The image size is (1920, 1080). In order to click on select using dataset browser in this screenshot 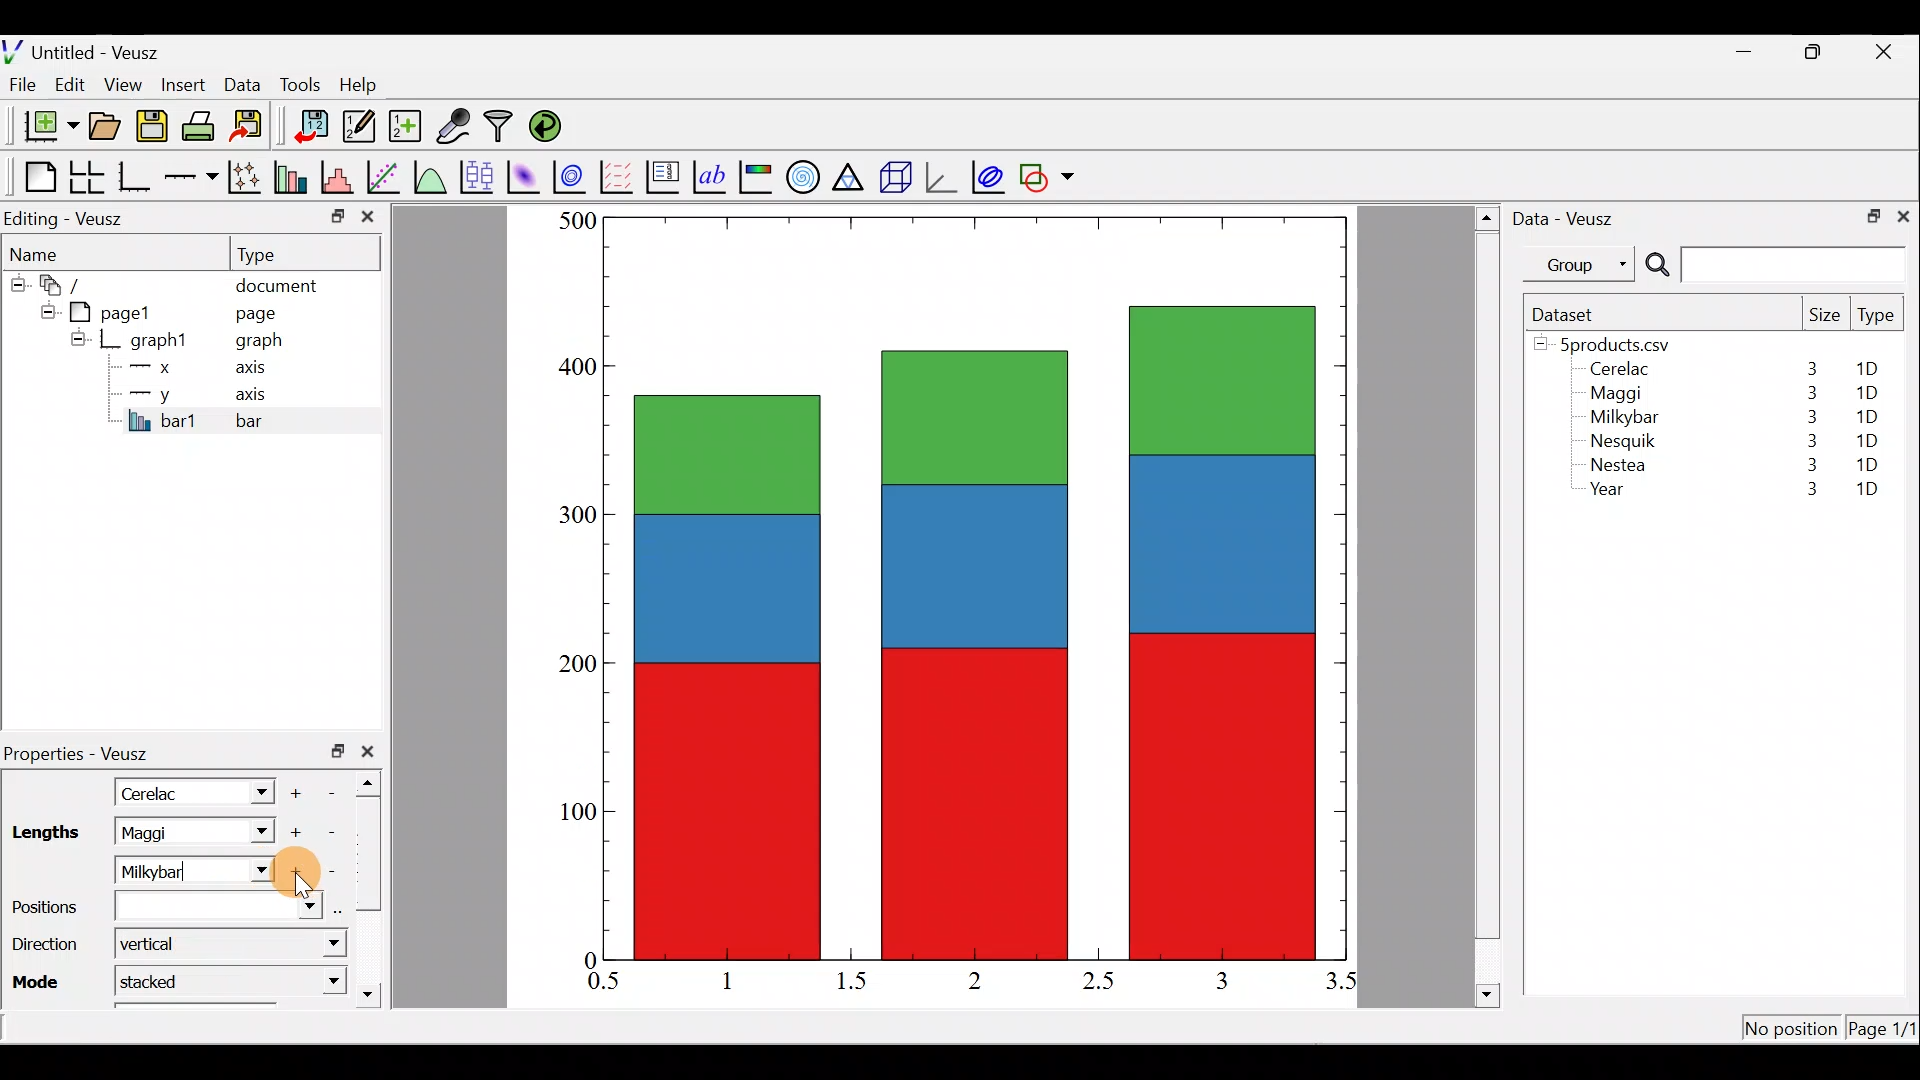, I will do `click(343, 908)`.